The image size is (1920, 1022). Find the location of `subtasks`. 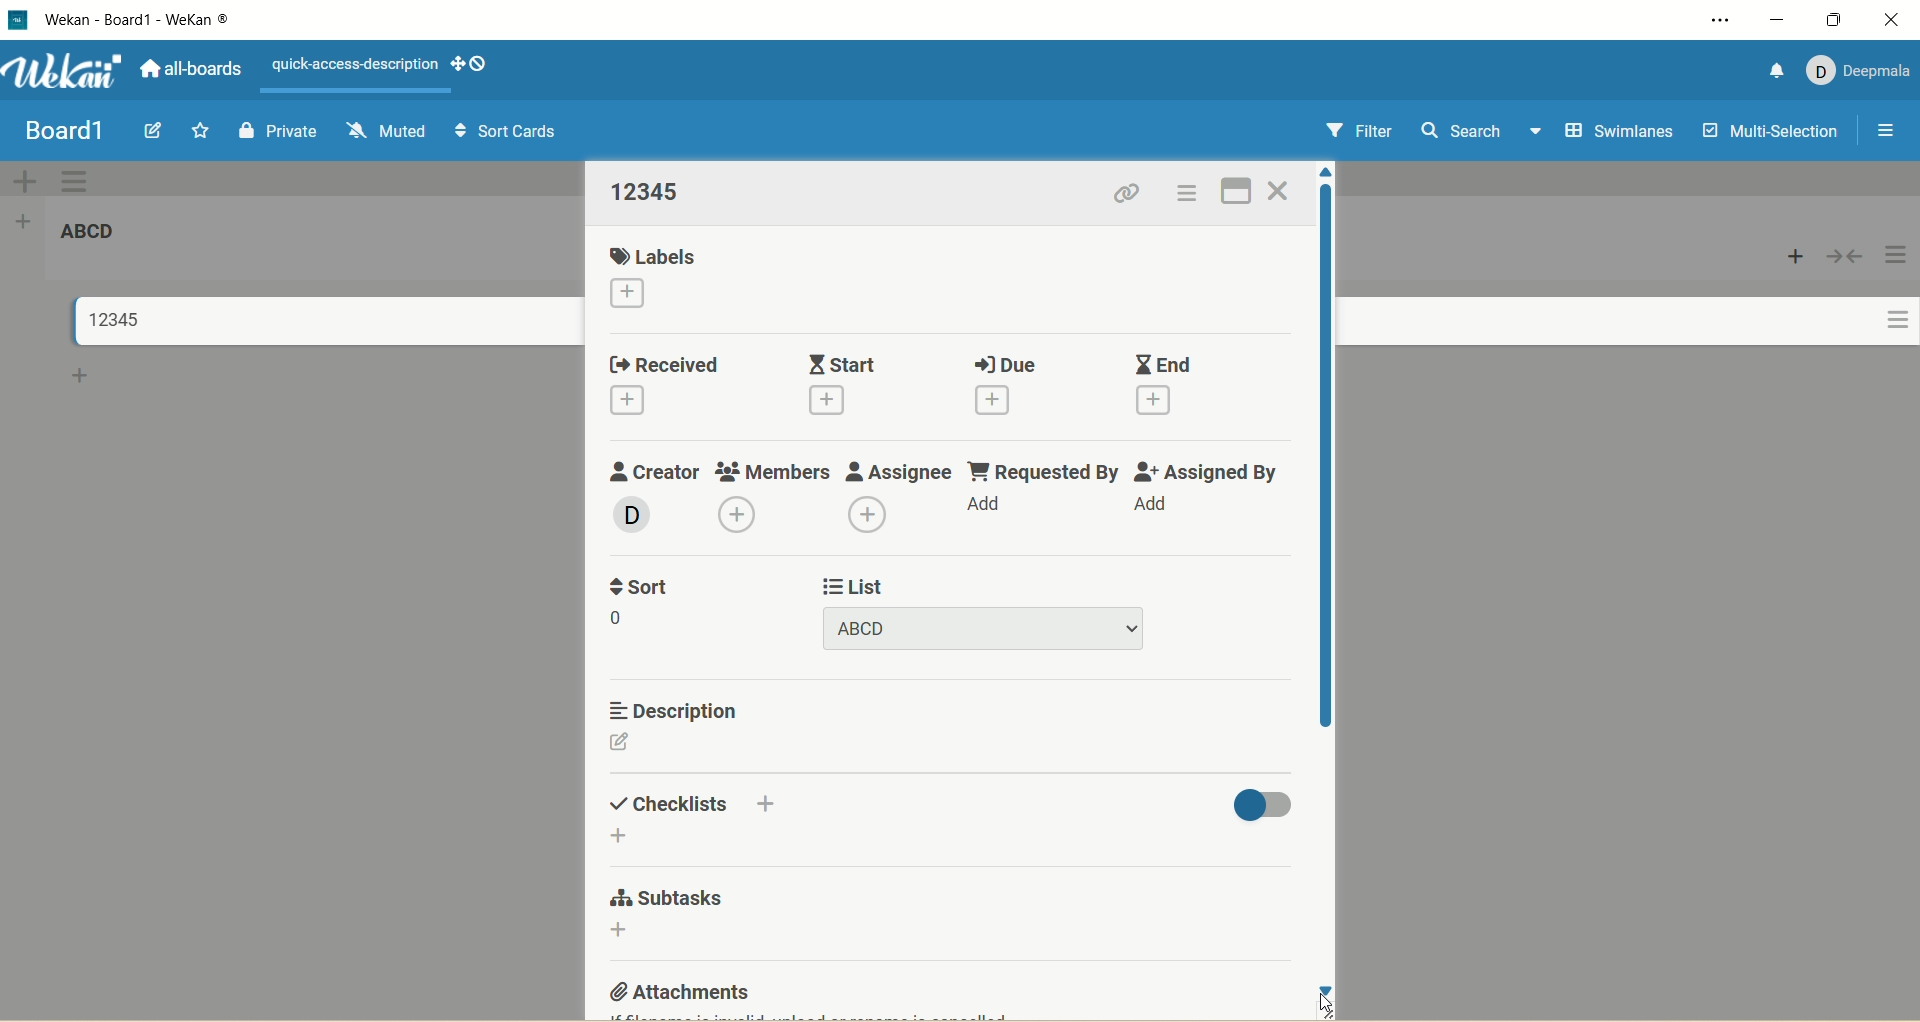

subtasks is located at coordinates (668, 900).